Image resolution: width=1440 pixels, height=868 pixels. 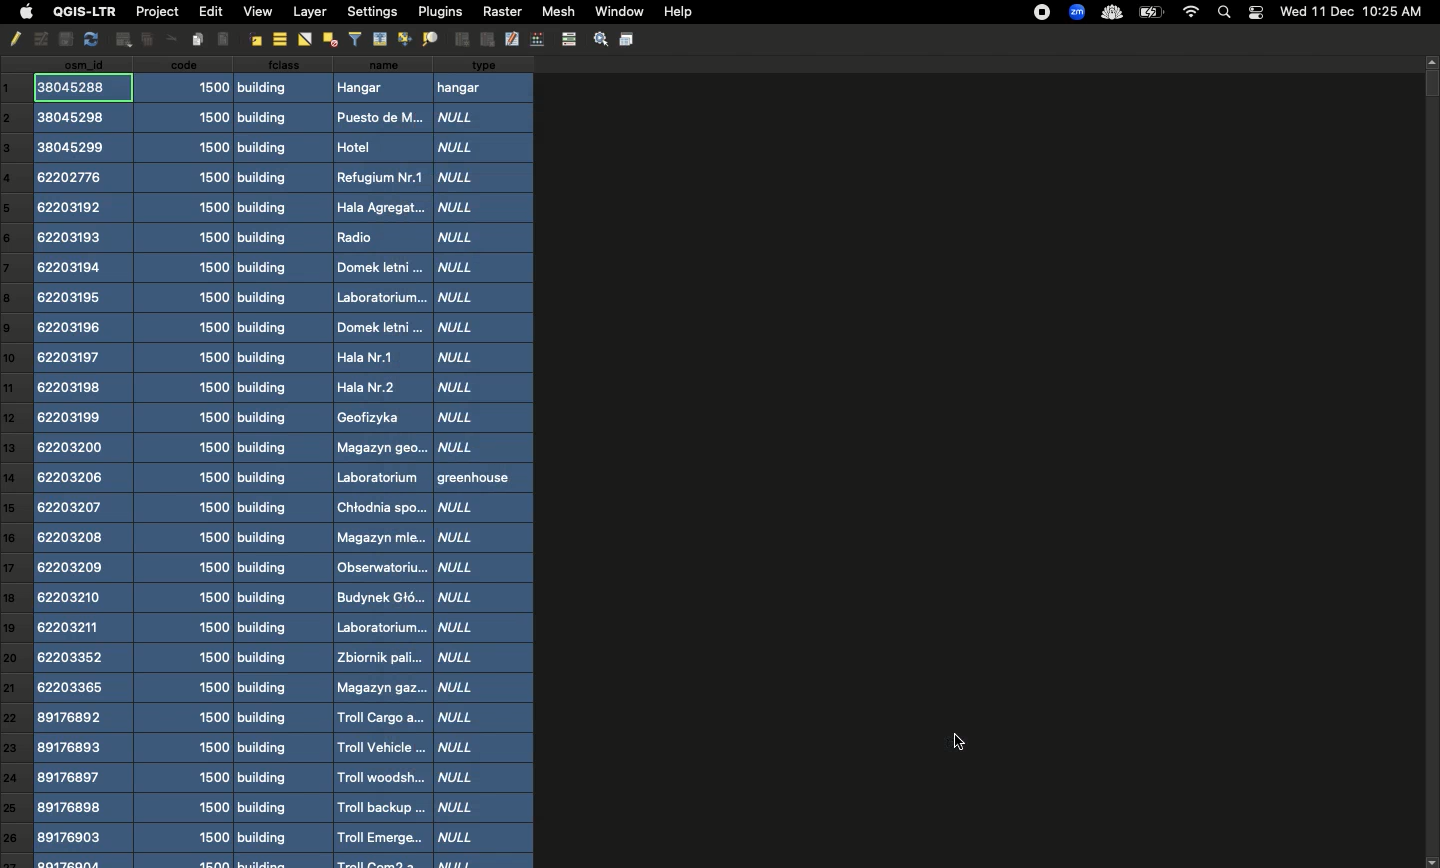 What do you see at coordinates (537, 38) in the screenshot?
I see `Edit Points` at bounding box center [537, 38].